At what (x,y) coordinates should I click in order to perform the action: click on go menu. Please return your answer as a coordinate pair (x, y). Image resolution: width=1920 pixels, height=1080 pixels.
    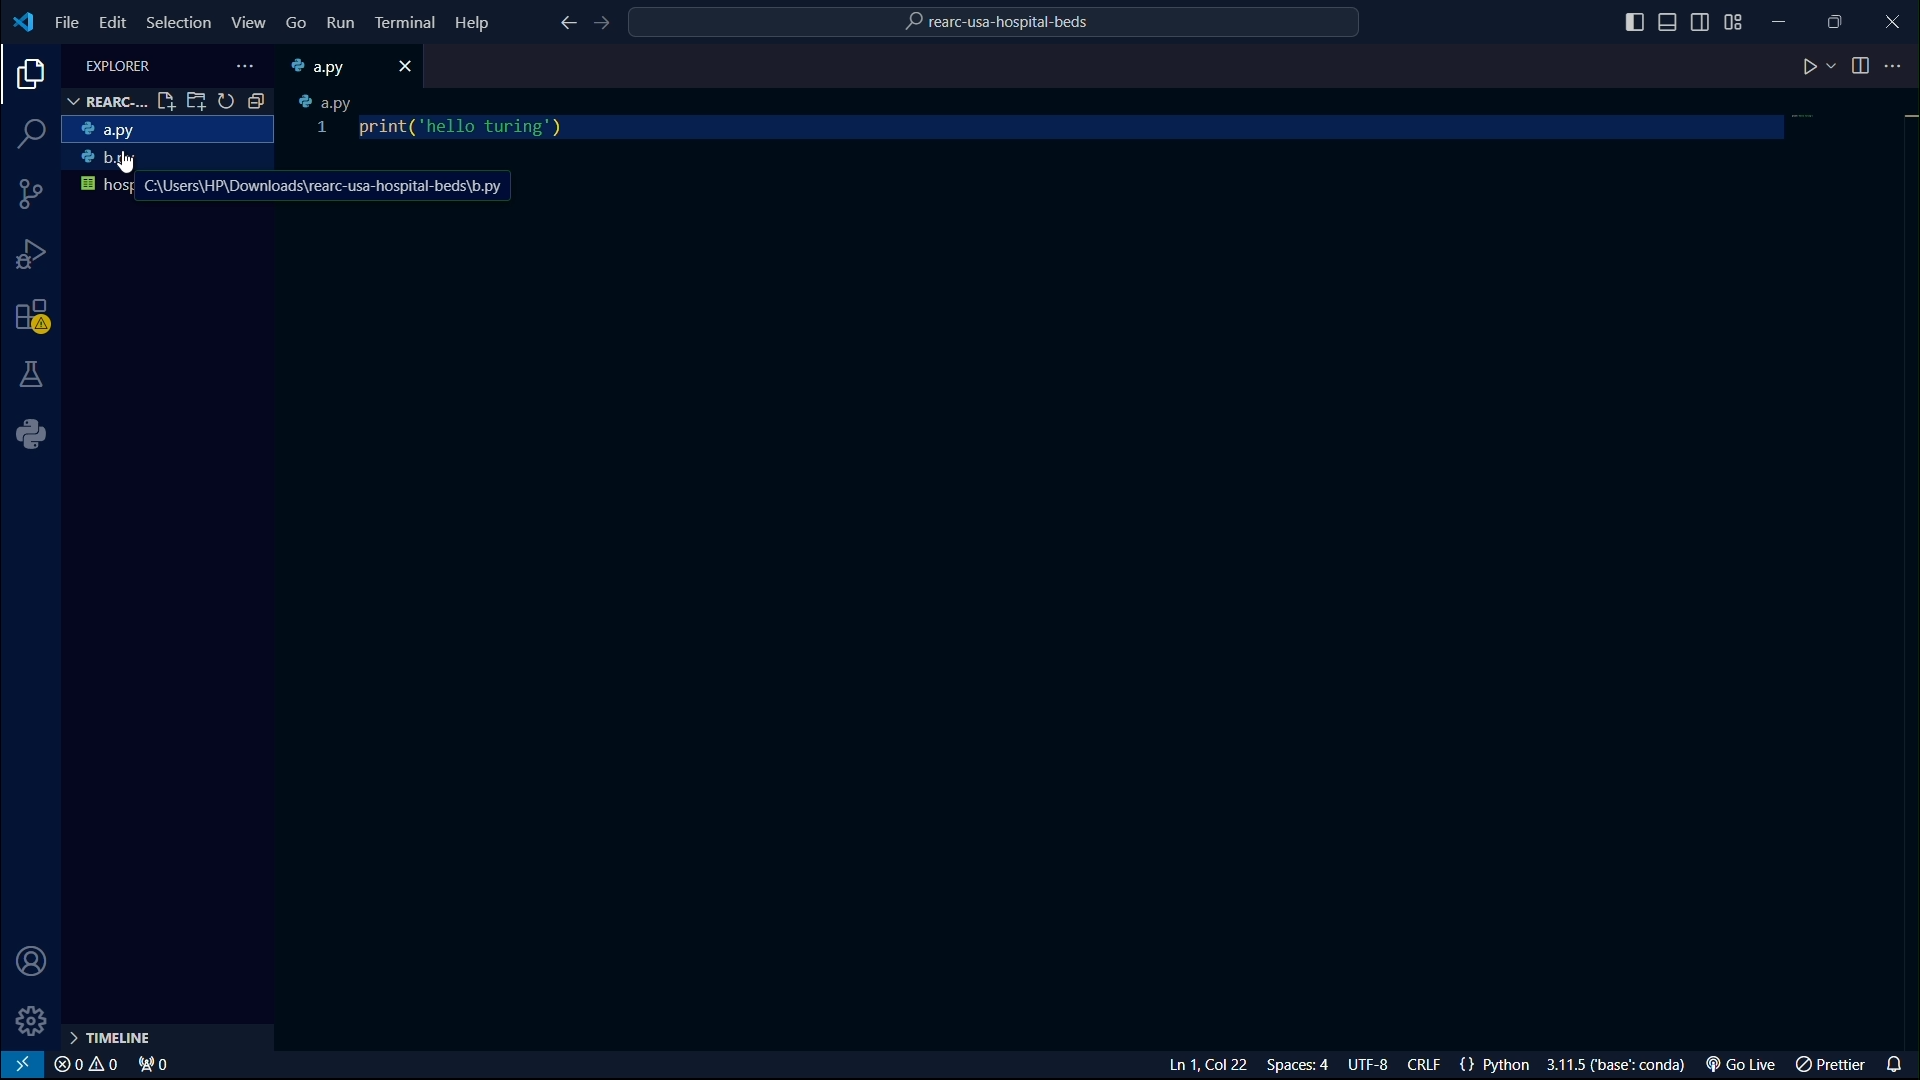
    Looking at the image, I should click on (298, 23).